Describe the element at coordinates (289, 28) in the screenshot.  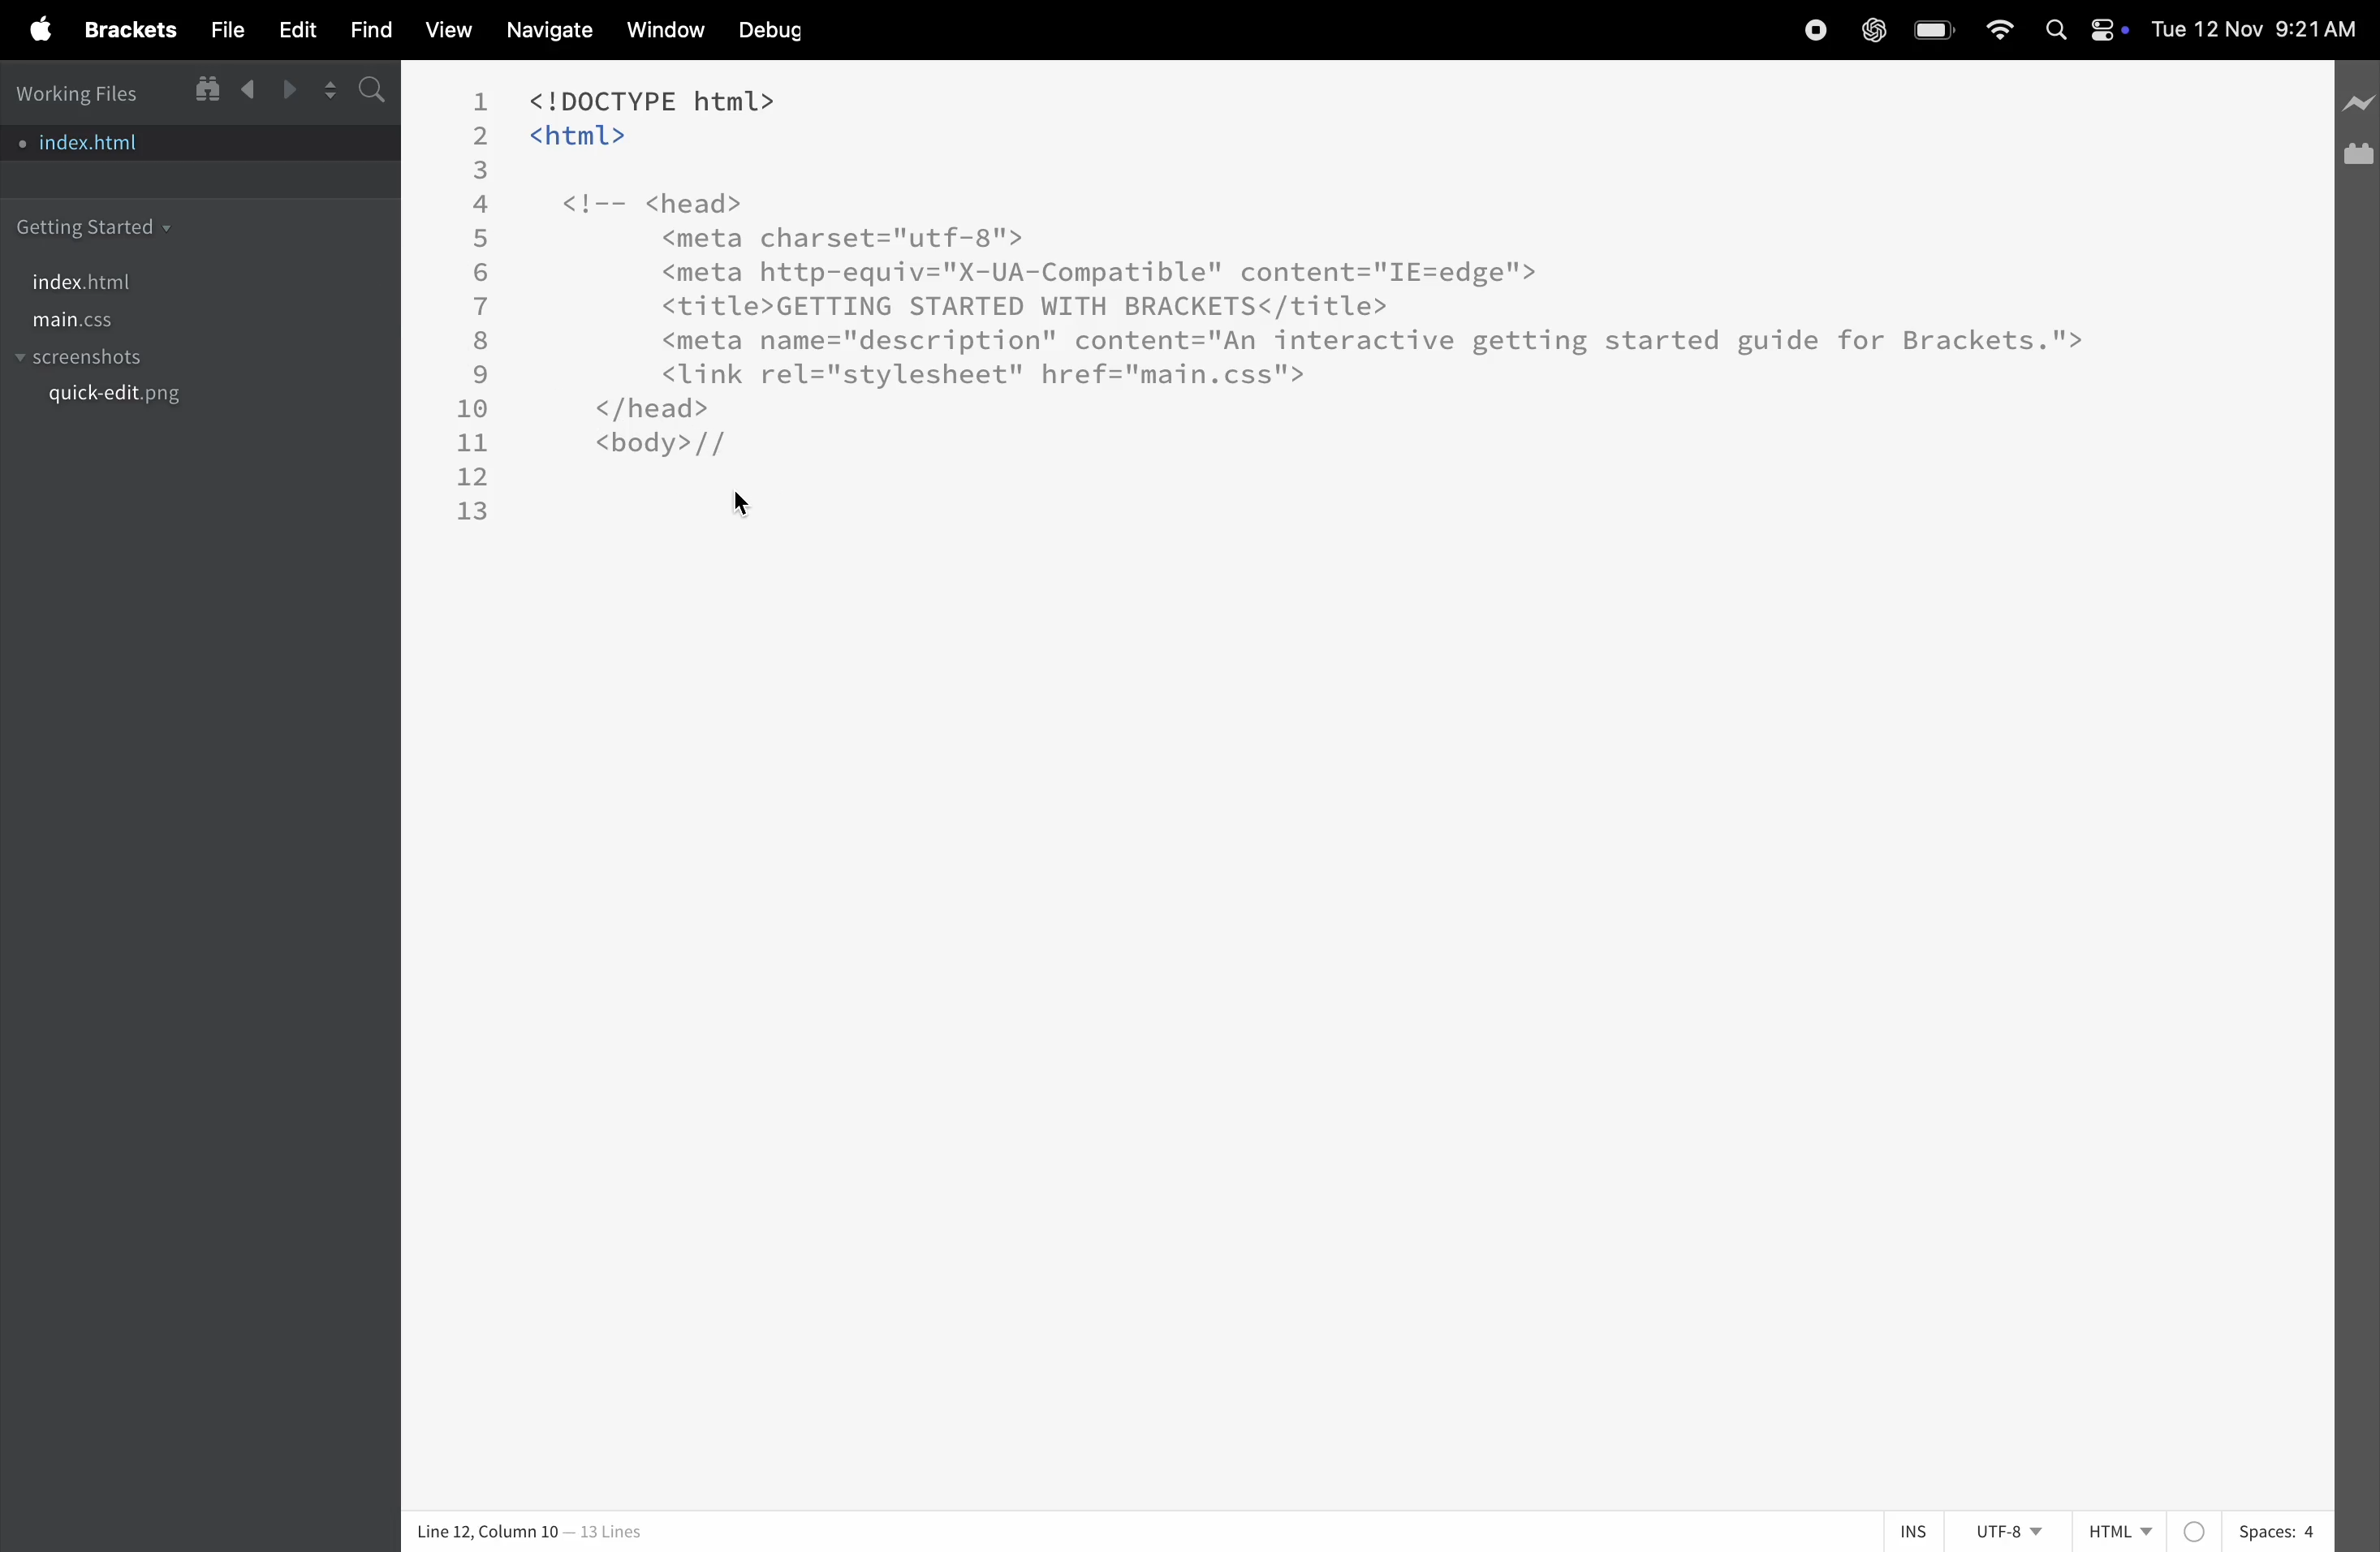
I see `edit` at that location.